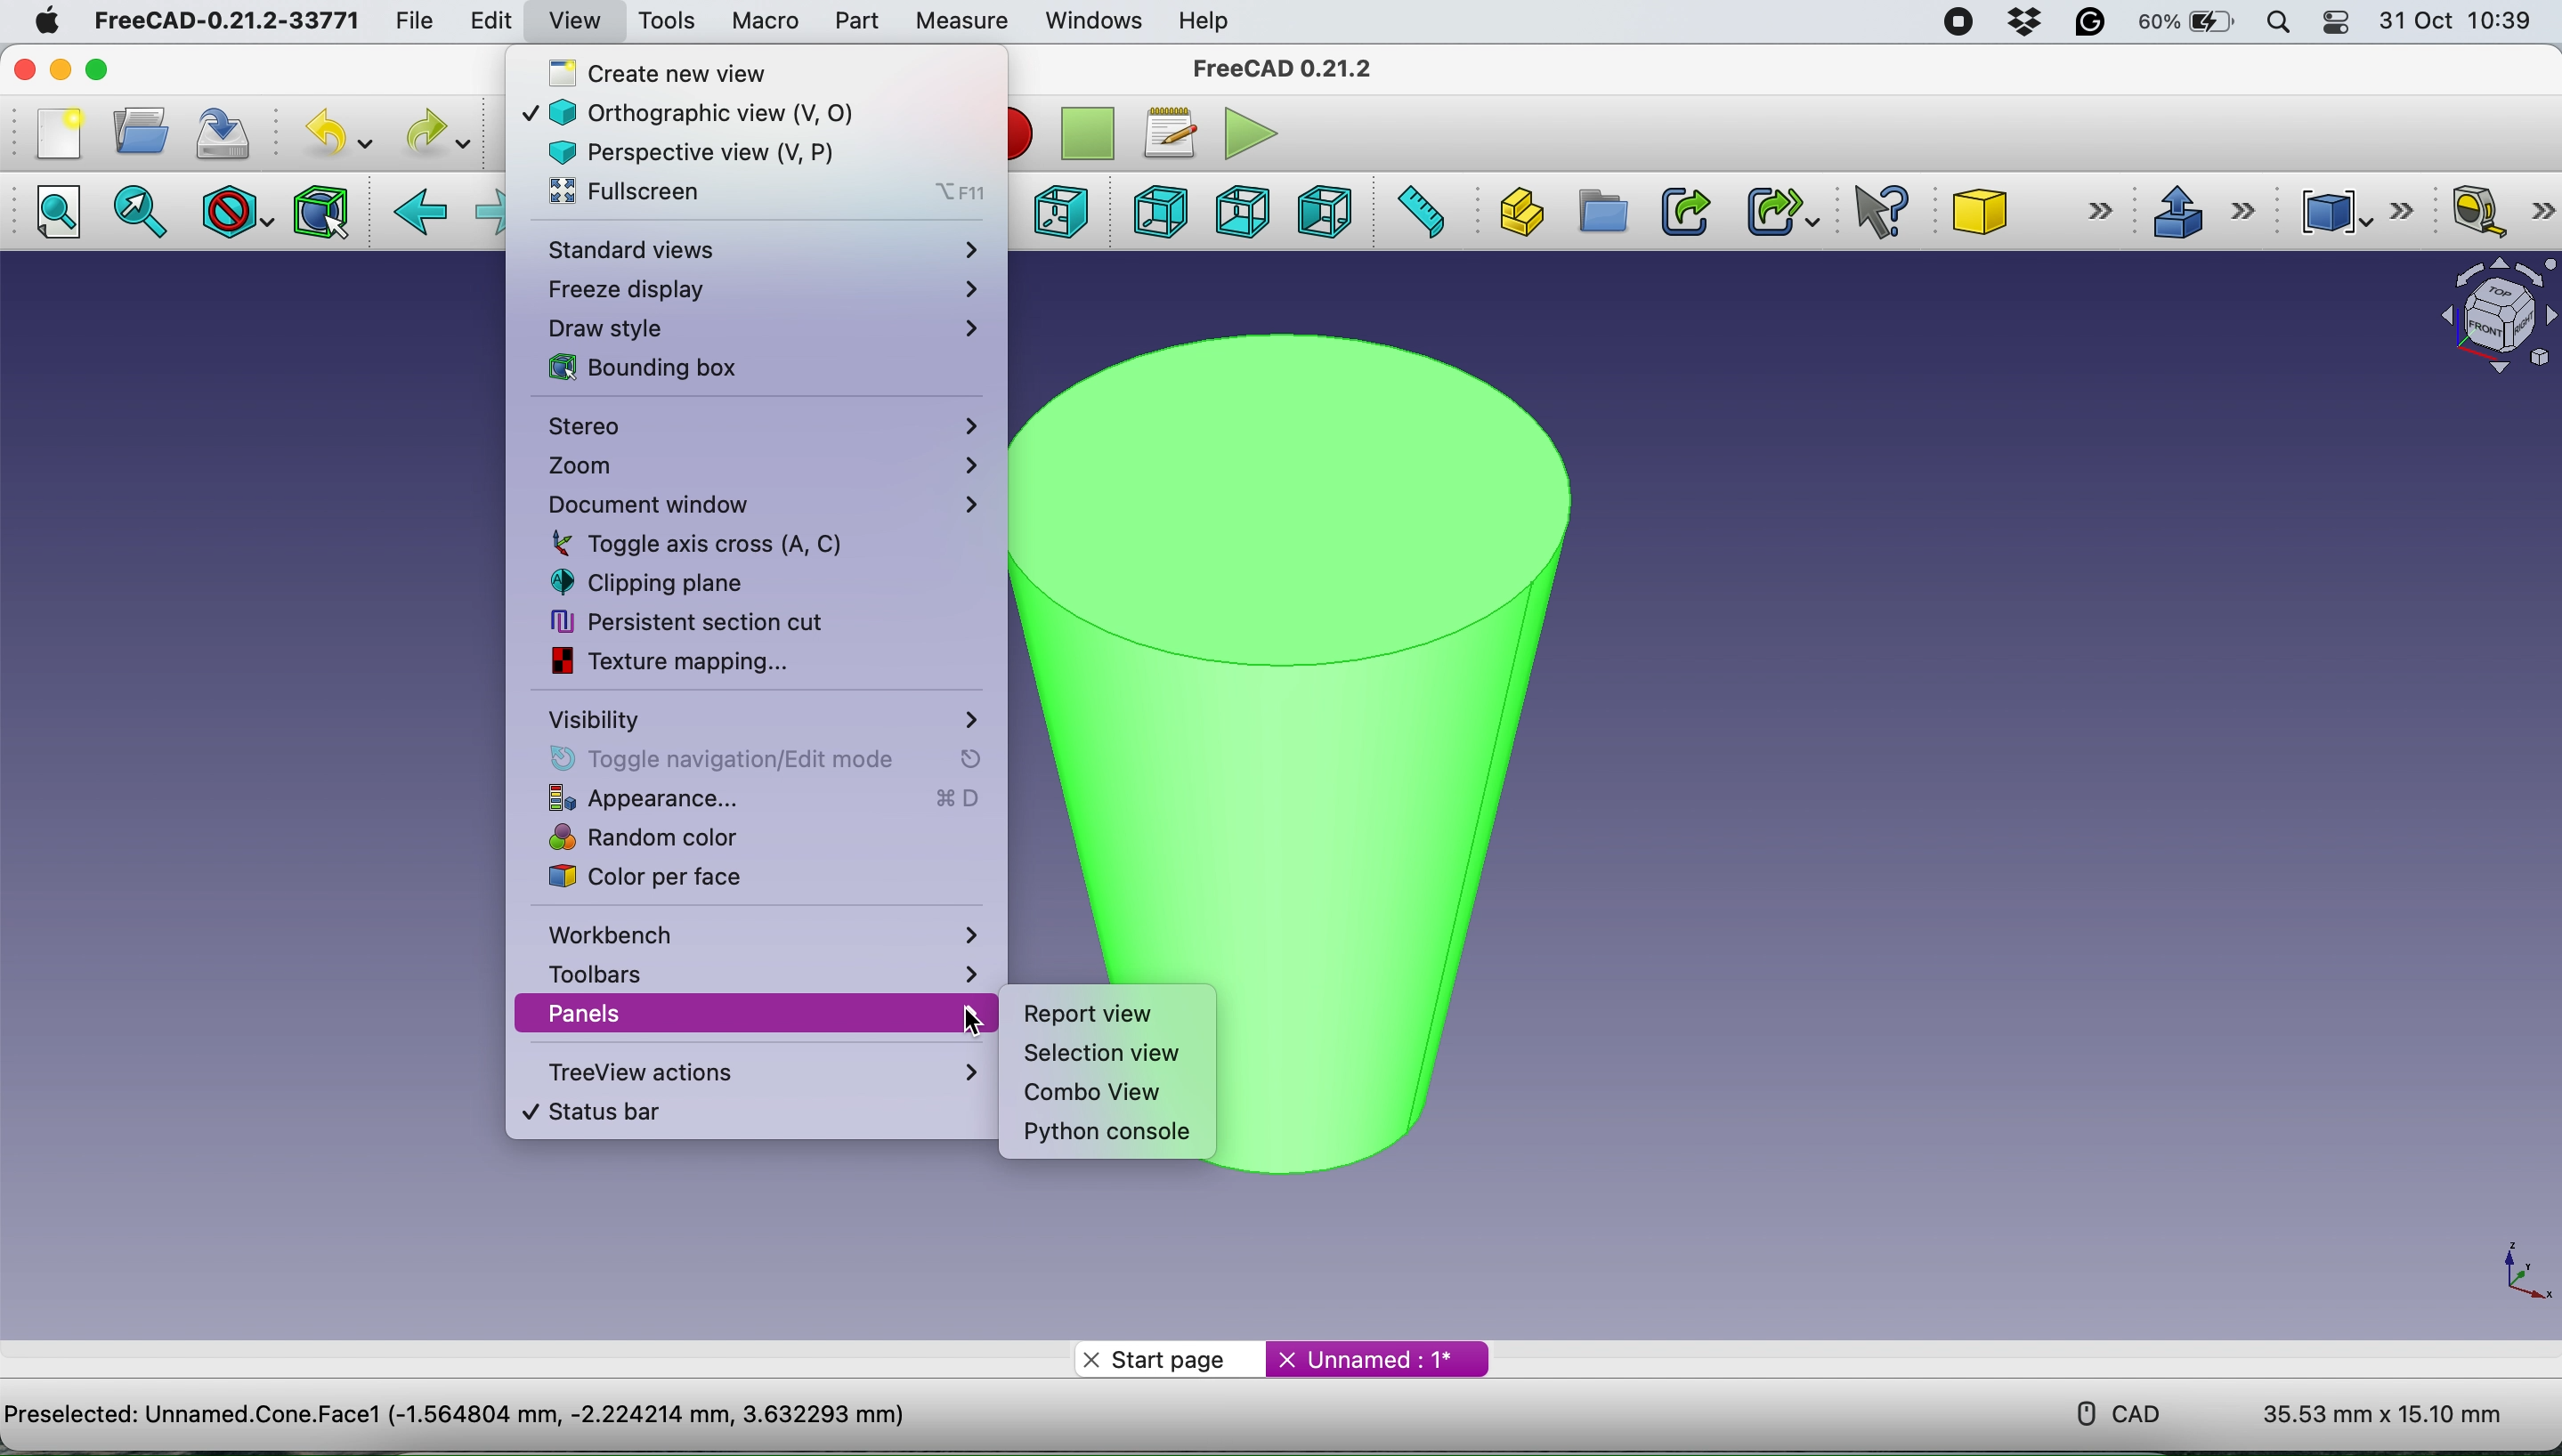 The width and height of the screenshot is (2562, 1456). I want to click on treeview actions , so click(756, 1071).